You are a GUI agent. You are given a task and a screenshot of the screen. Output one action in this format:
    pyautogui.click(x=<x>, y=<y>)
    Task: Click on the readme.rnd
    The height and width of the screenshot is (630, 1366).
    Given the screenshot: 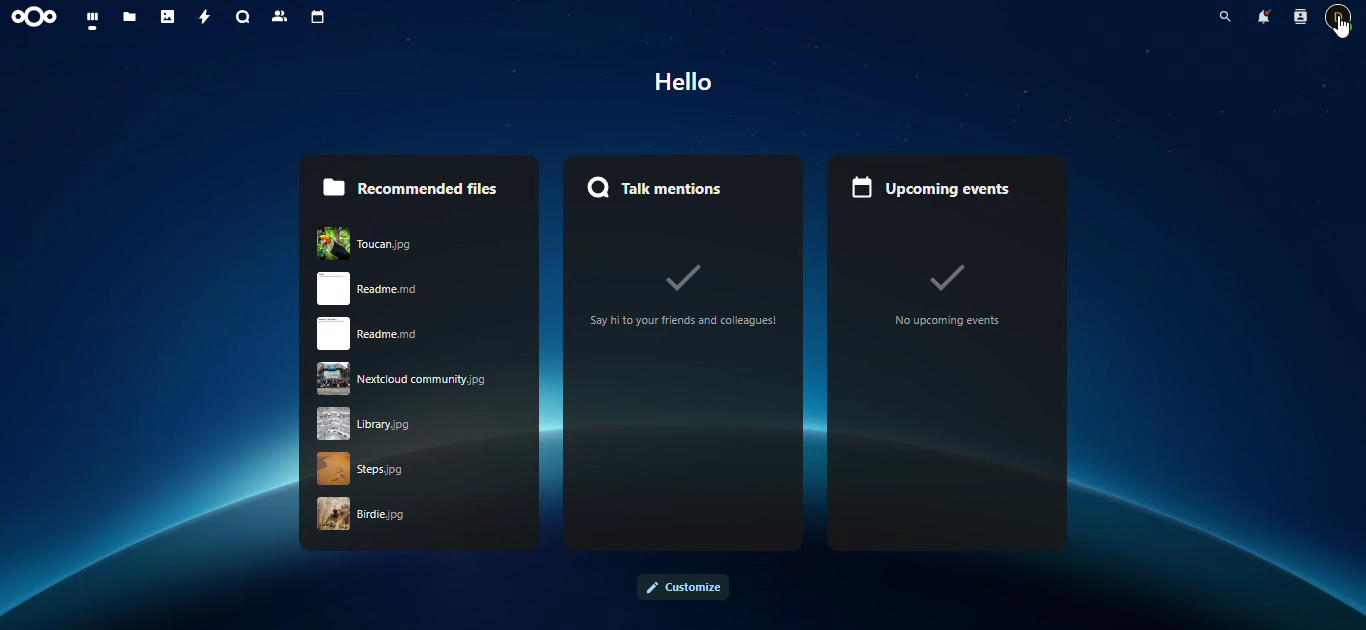 What is the action you would take?
    pyautogui.click(x=404, y=333)
    